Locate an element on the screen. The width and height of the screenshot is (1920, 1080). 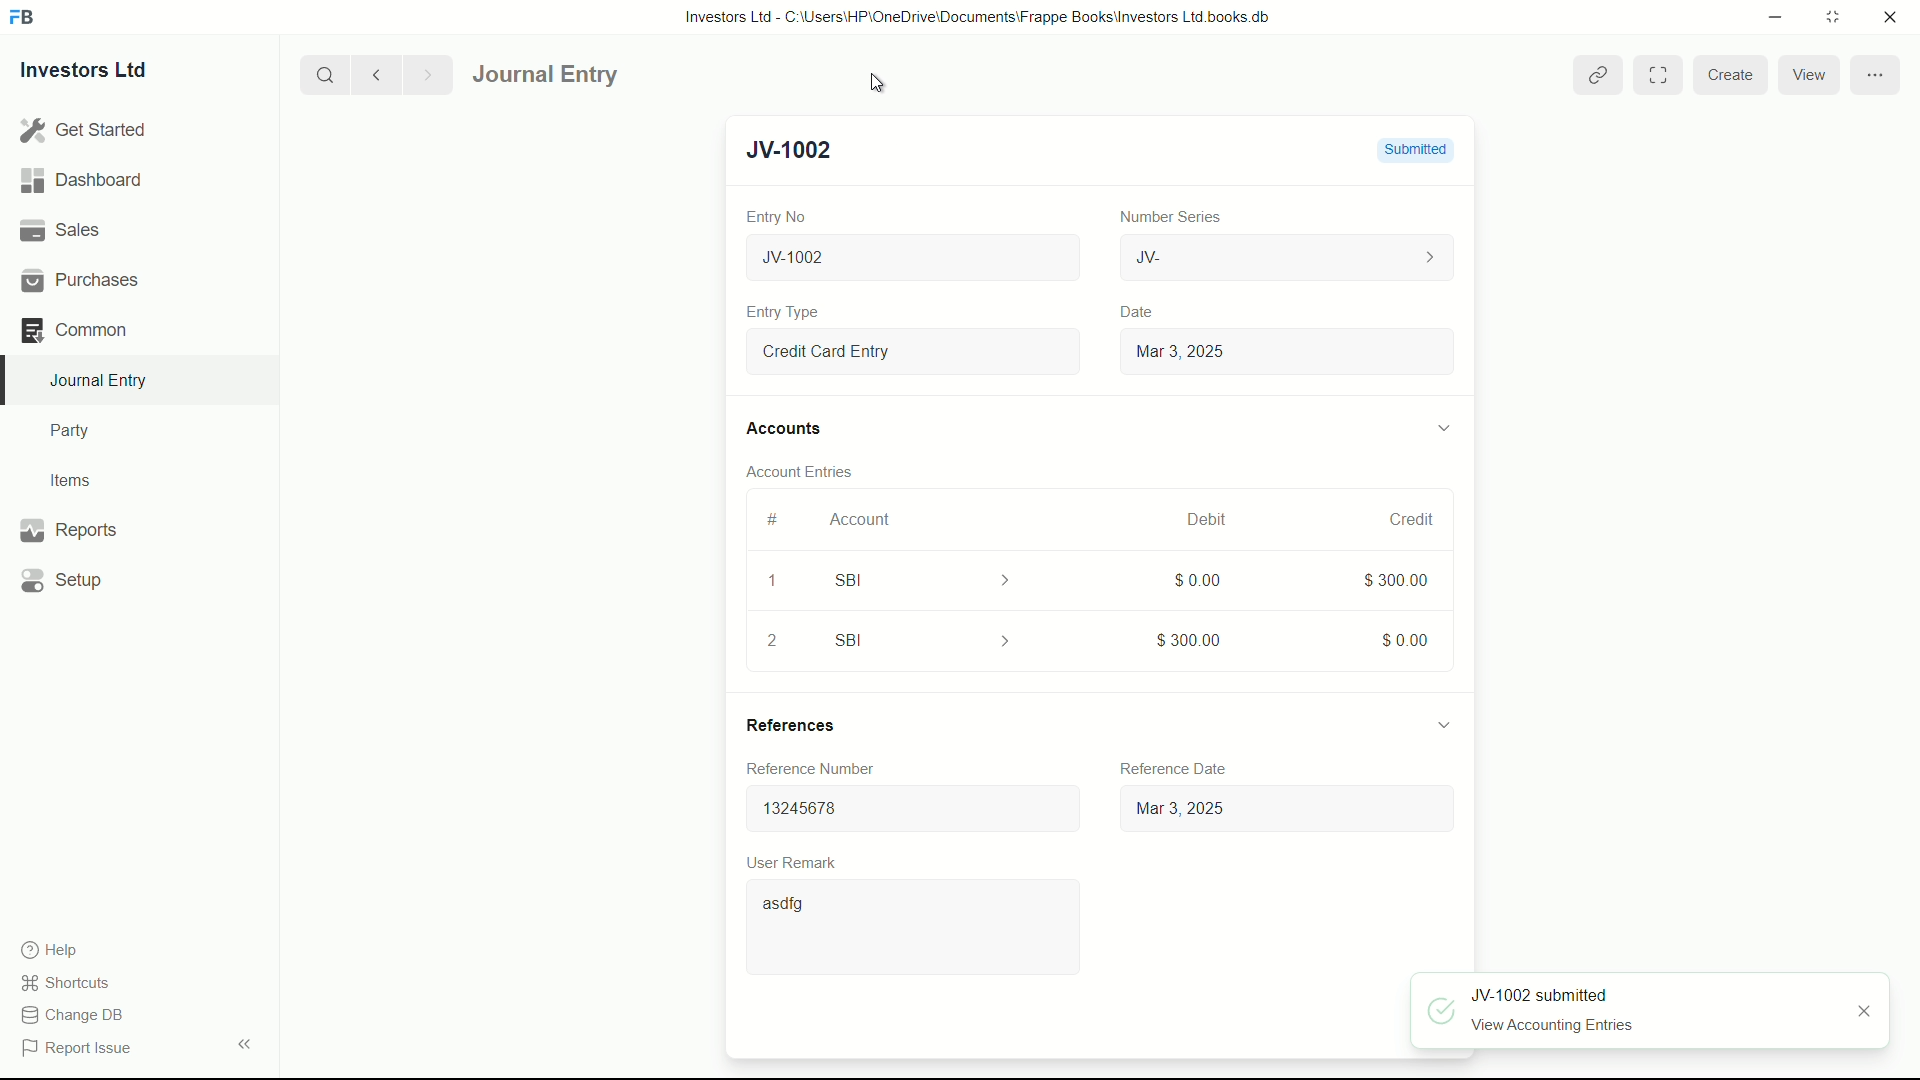
Toggle between form and full width is located at coordinates (1659, 74).